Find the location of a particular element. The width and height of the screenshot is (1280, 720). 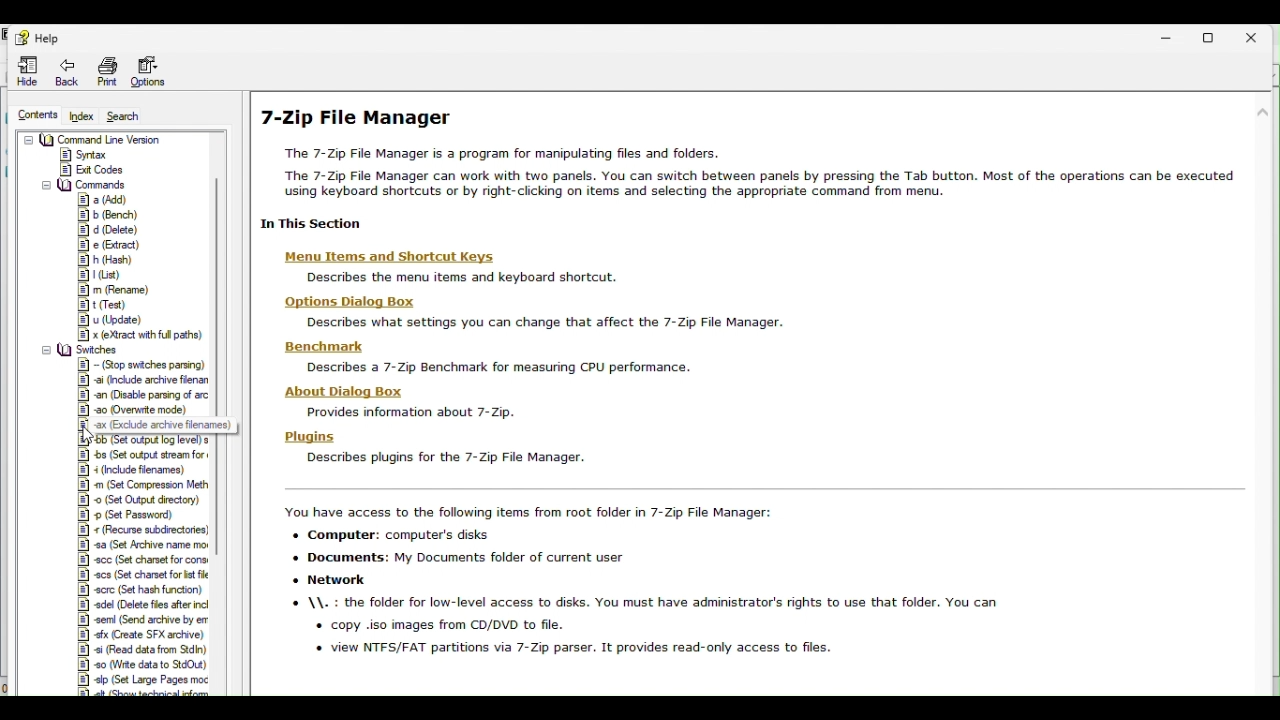

| PT we Punn— is located at coordinates (145, 543).